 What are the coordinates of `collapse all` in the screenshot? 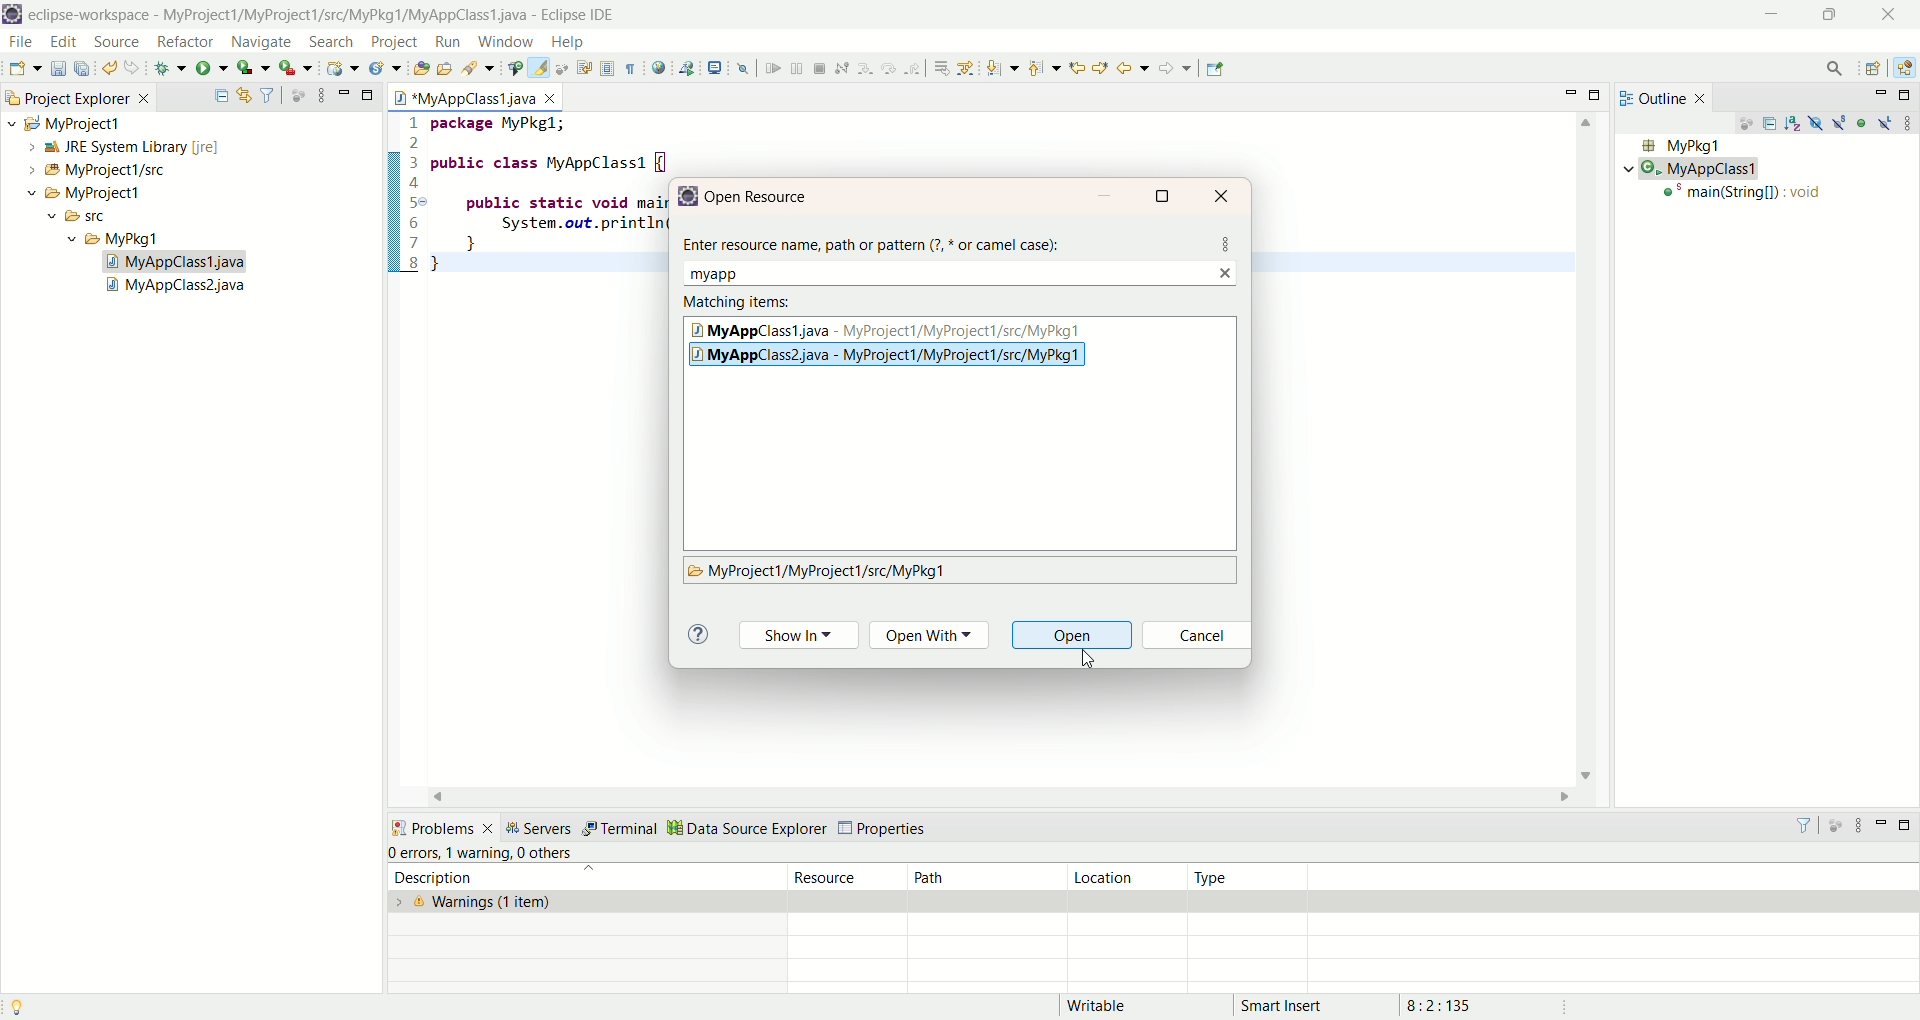 It's located at (221, 96).